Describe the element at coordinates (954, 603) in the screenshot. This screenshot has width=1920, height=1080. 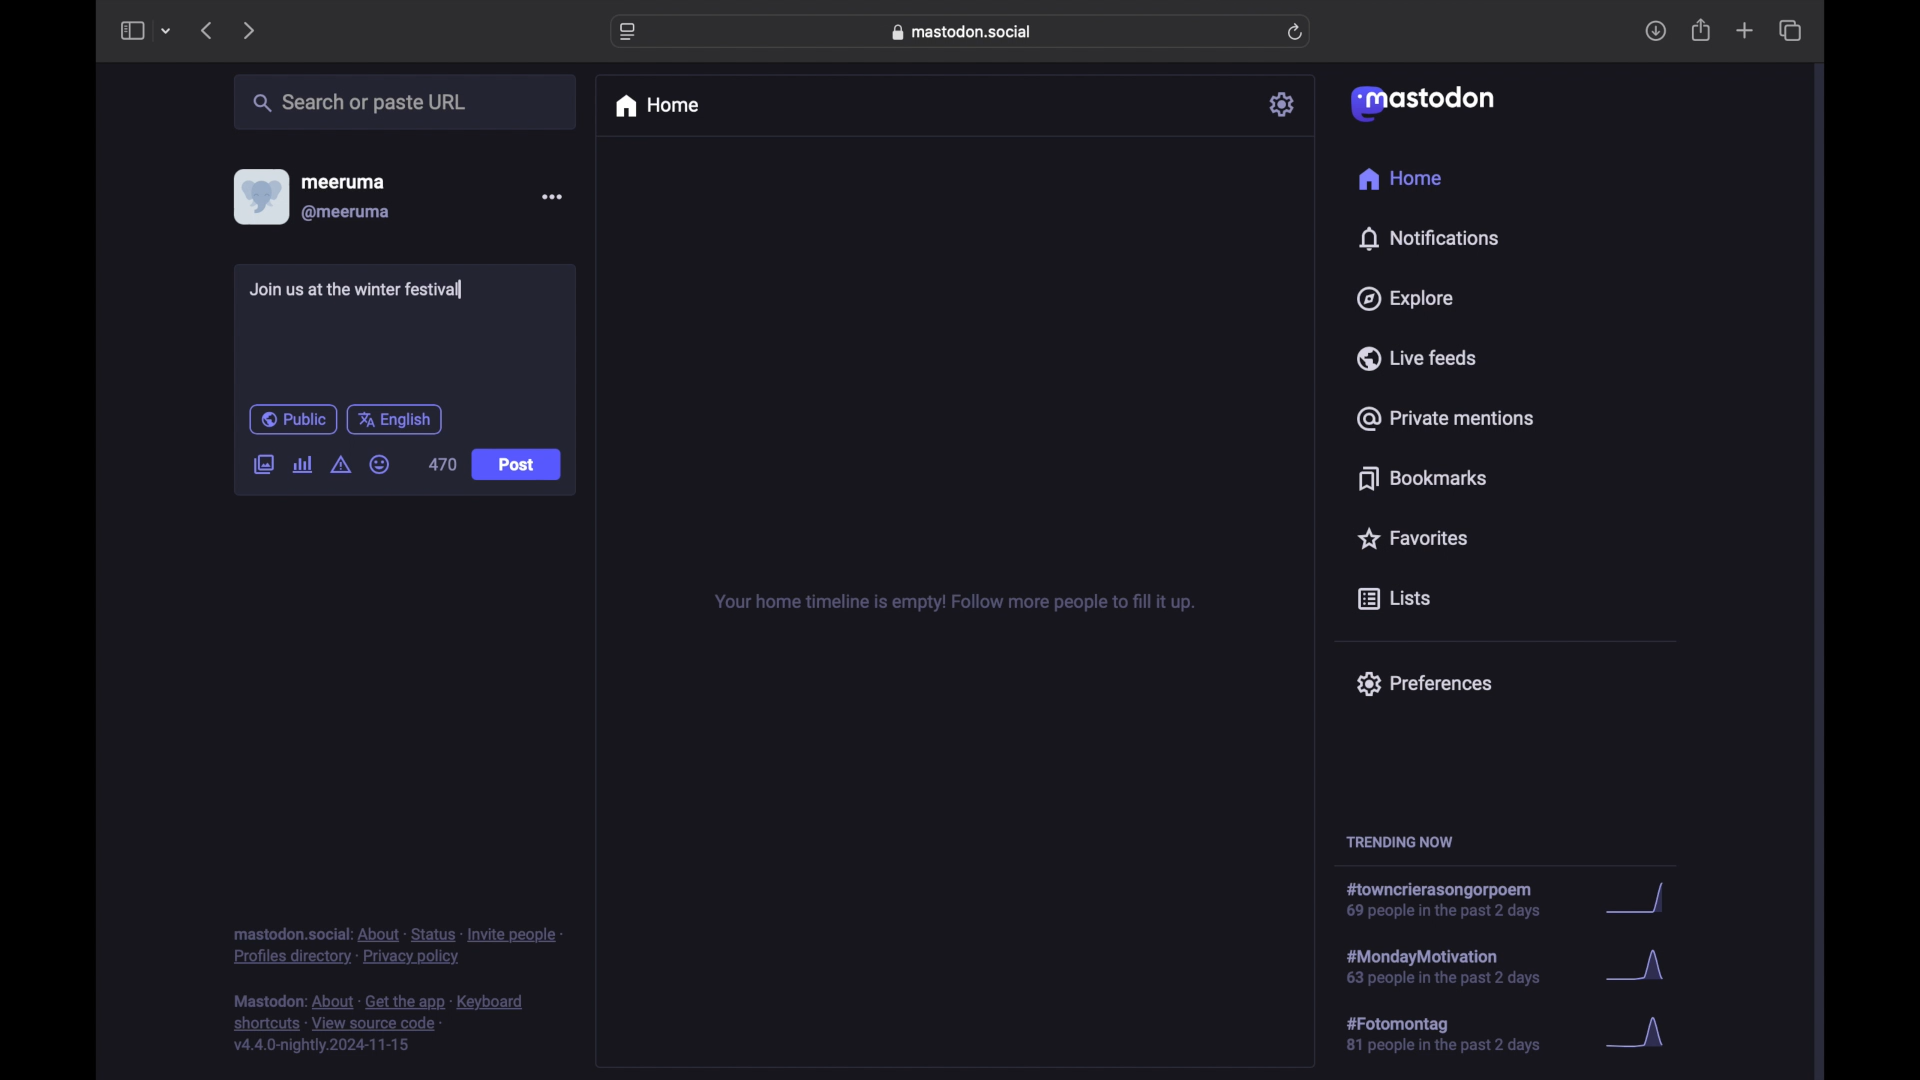
I see `your home timeline is empty! follow more people to fill it up` at that location.